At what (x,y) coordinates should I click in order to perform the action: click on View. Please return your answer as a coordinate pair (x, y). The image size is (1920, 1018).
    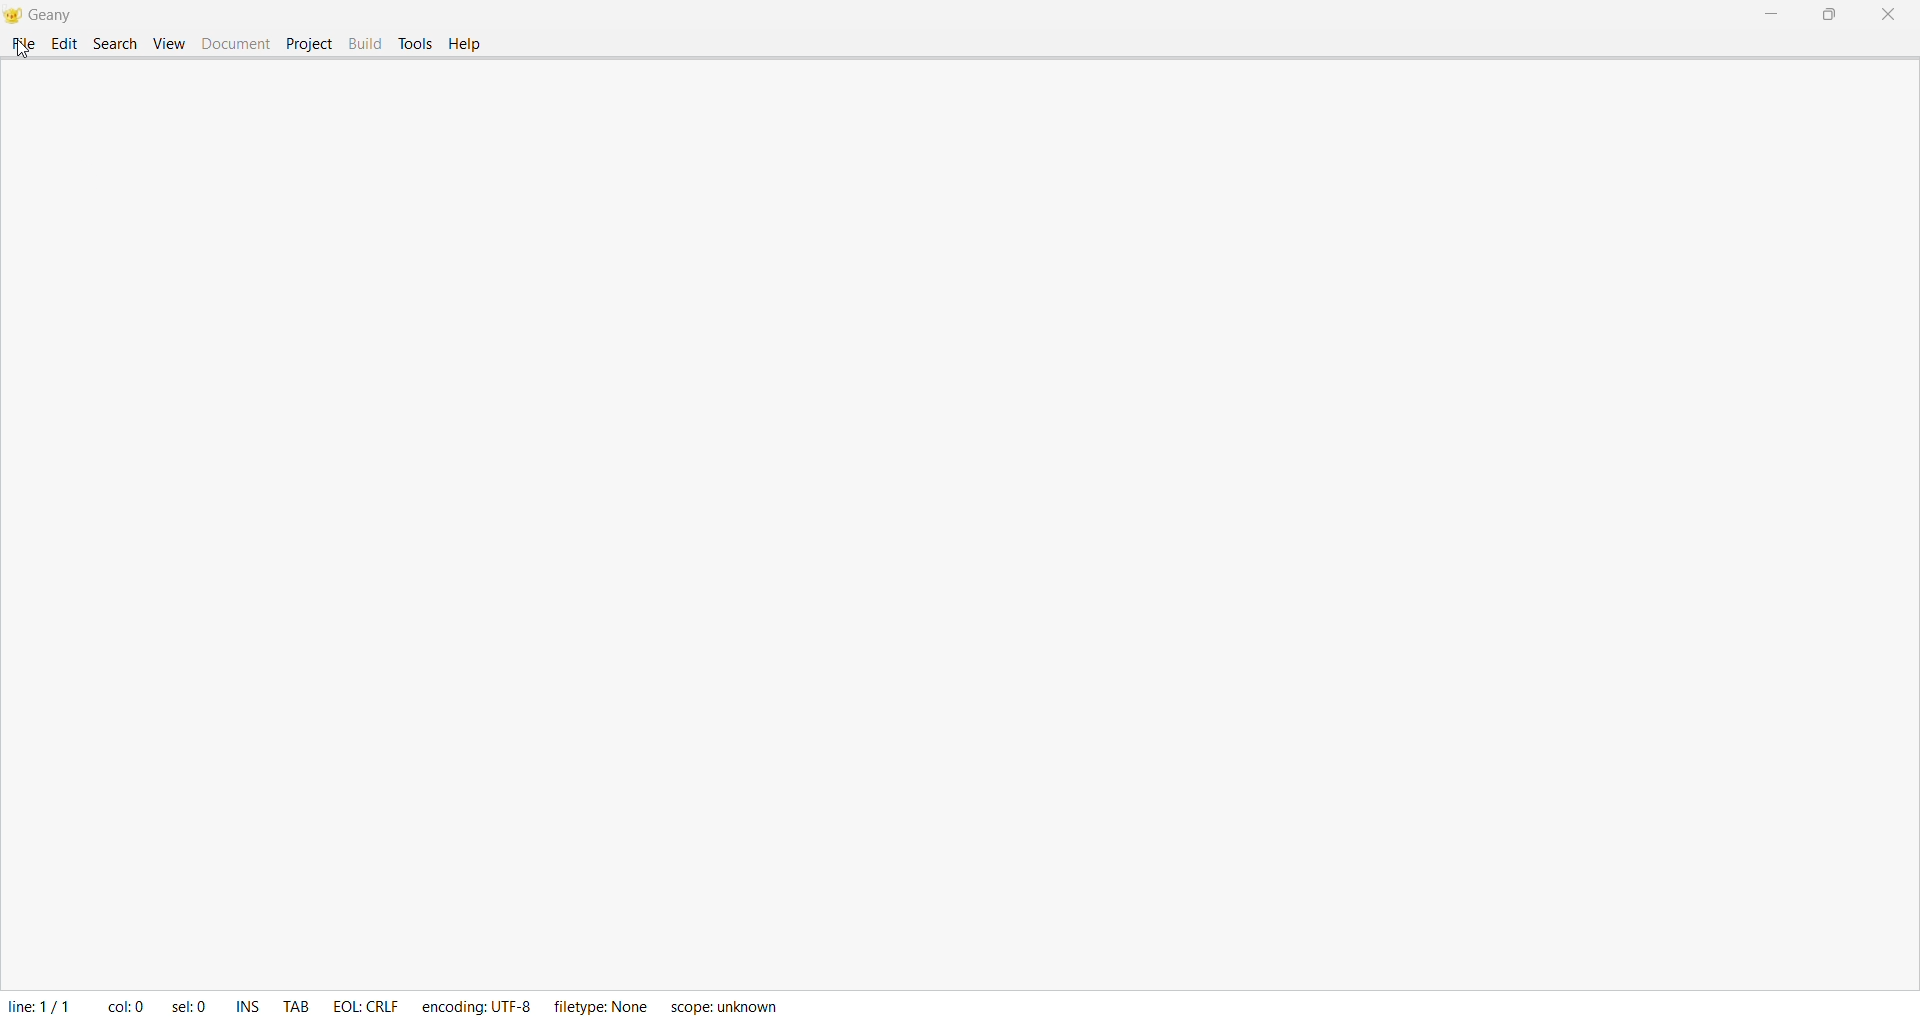
    Looking at the image, I should click on (167, 44).